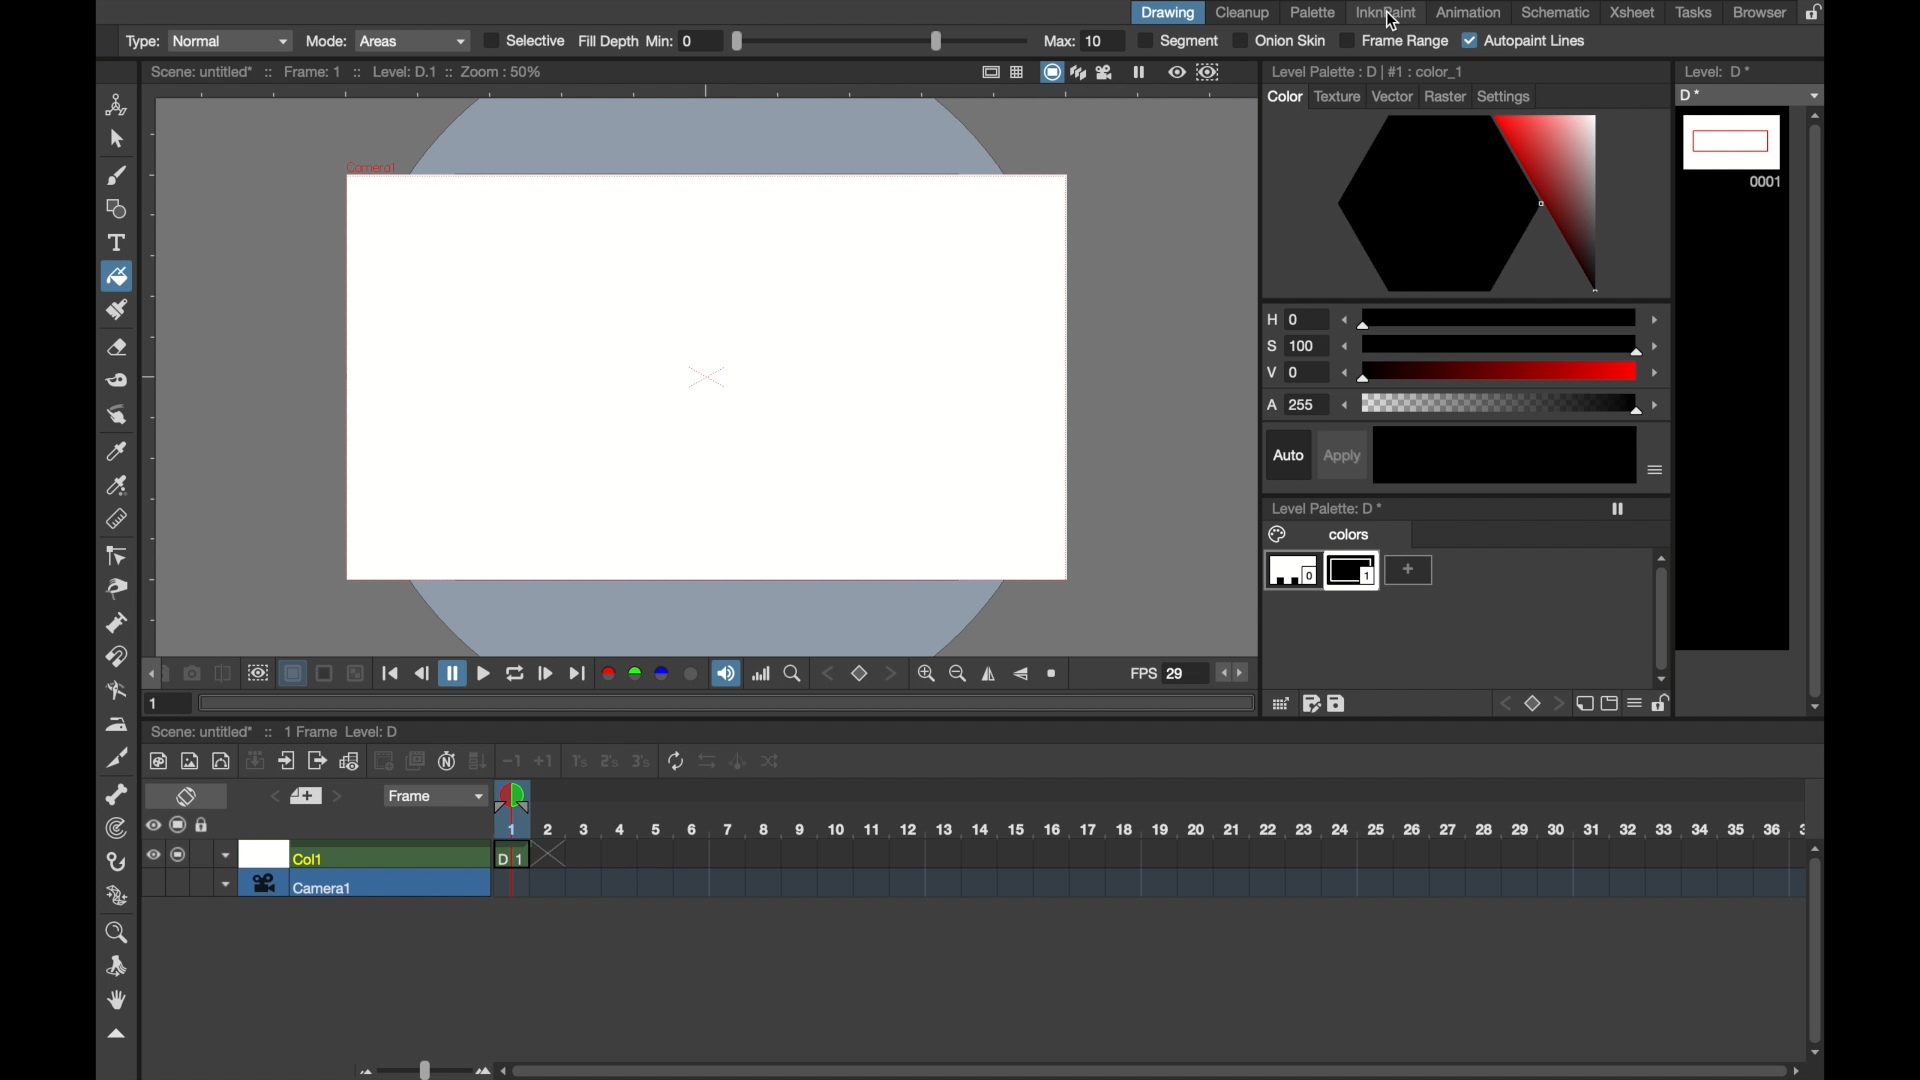 The image size is (1920, 1080). I want to click on plastic tool, so click(118, 895).